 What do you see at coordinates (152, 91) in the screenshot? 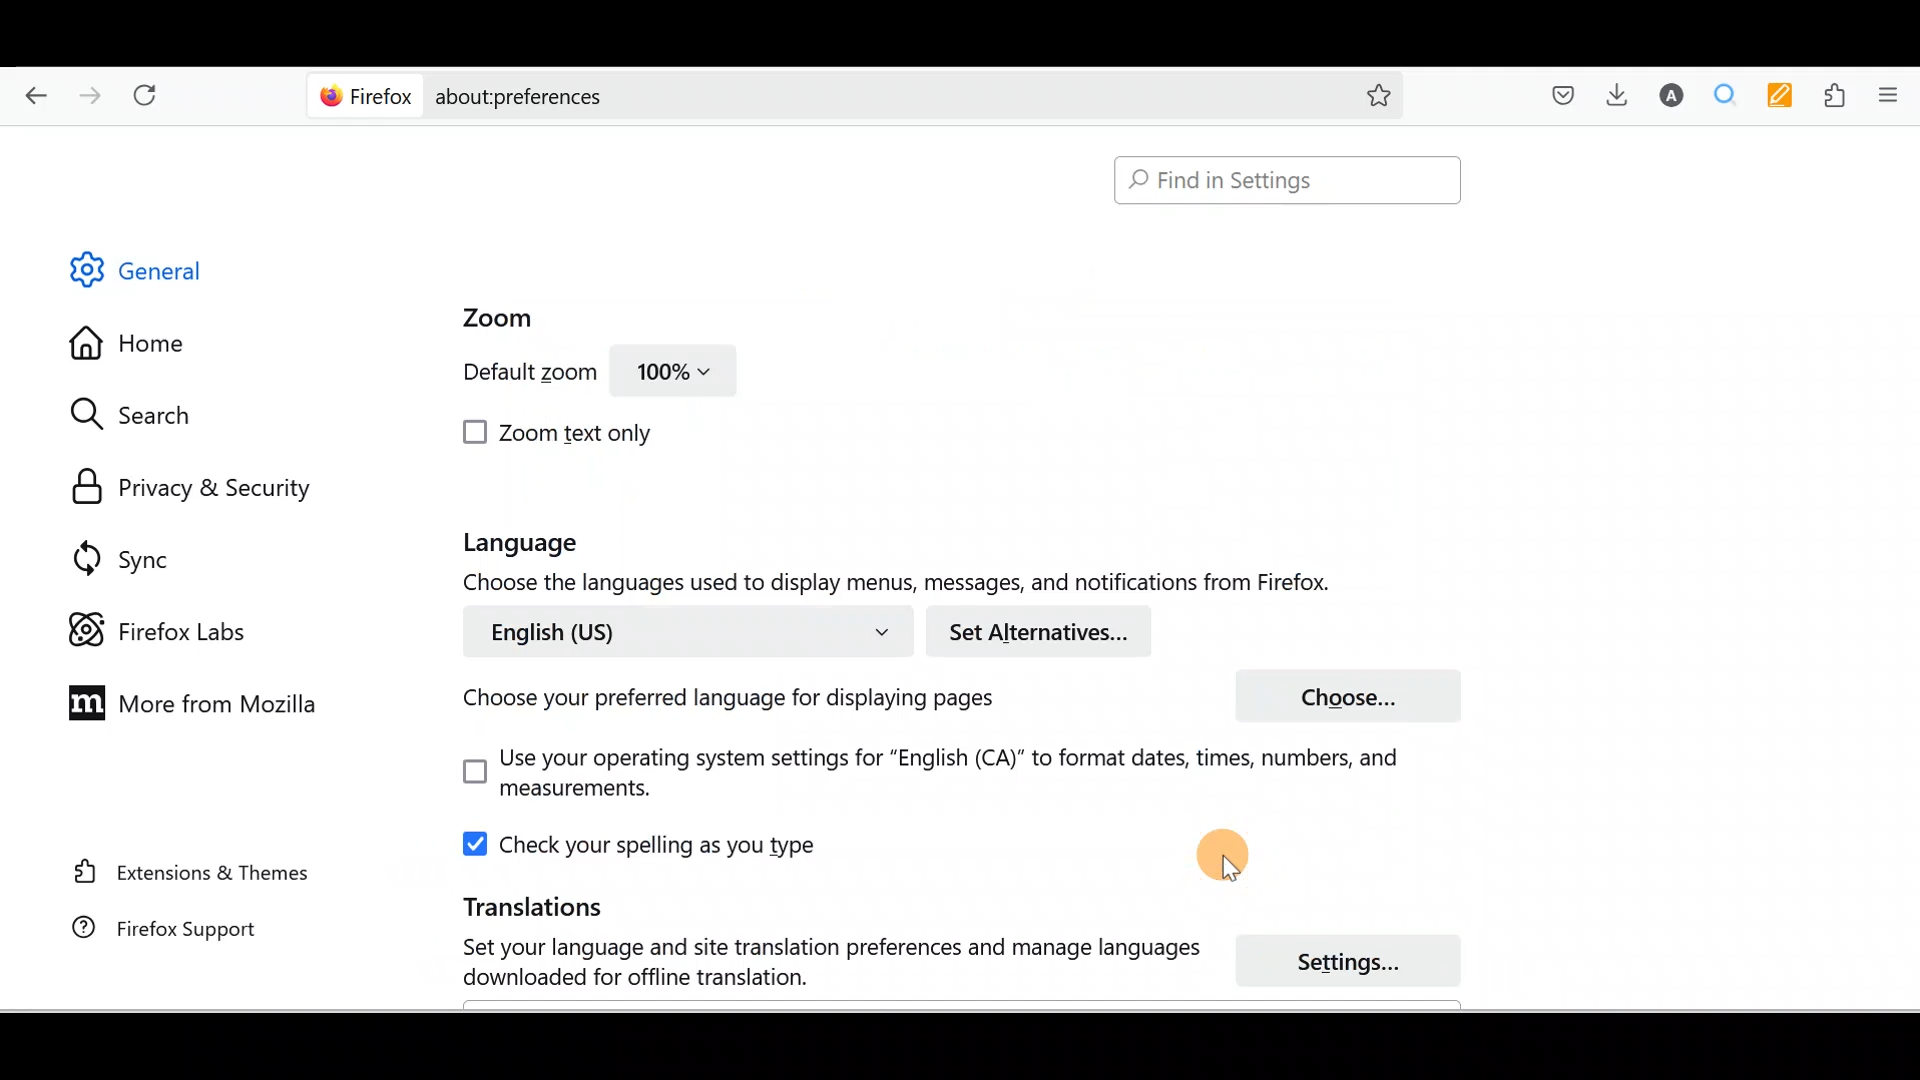
I see `Reload current page` at bounding box center [152, 91].